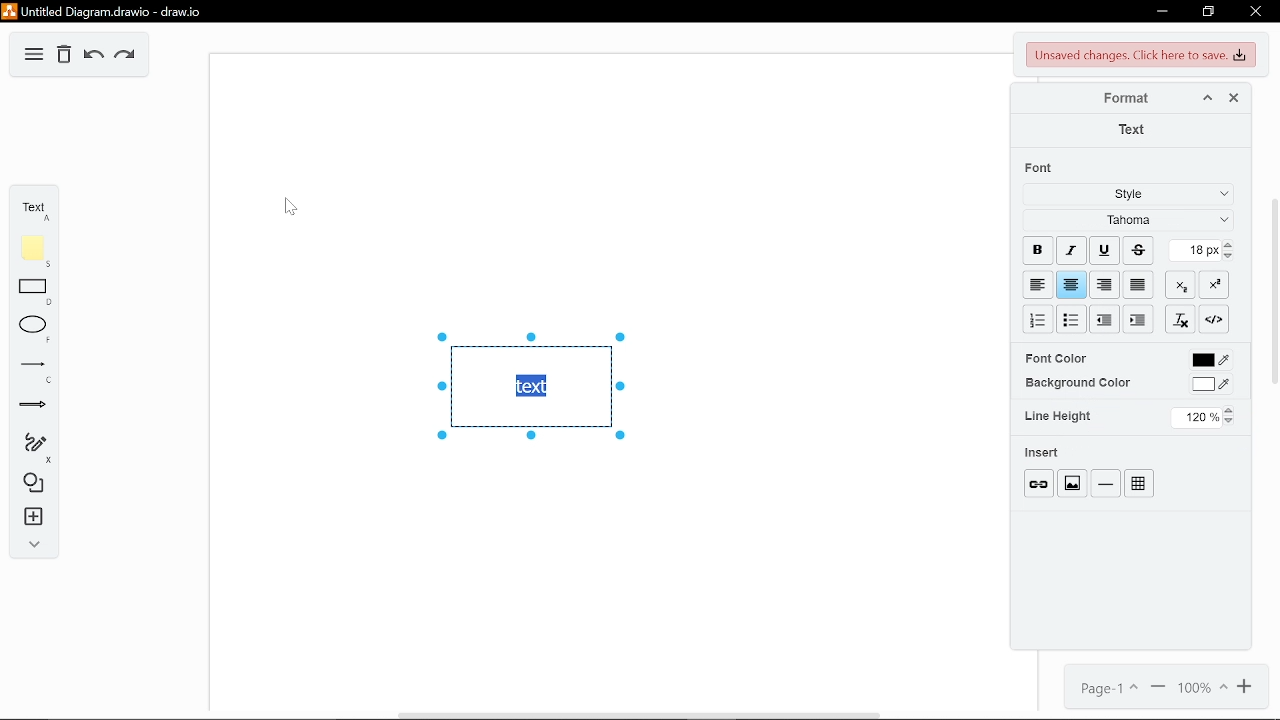 The width and height of the screenshot is (1280, 720). I want to click on bold, so click(1036, 250).